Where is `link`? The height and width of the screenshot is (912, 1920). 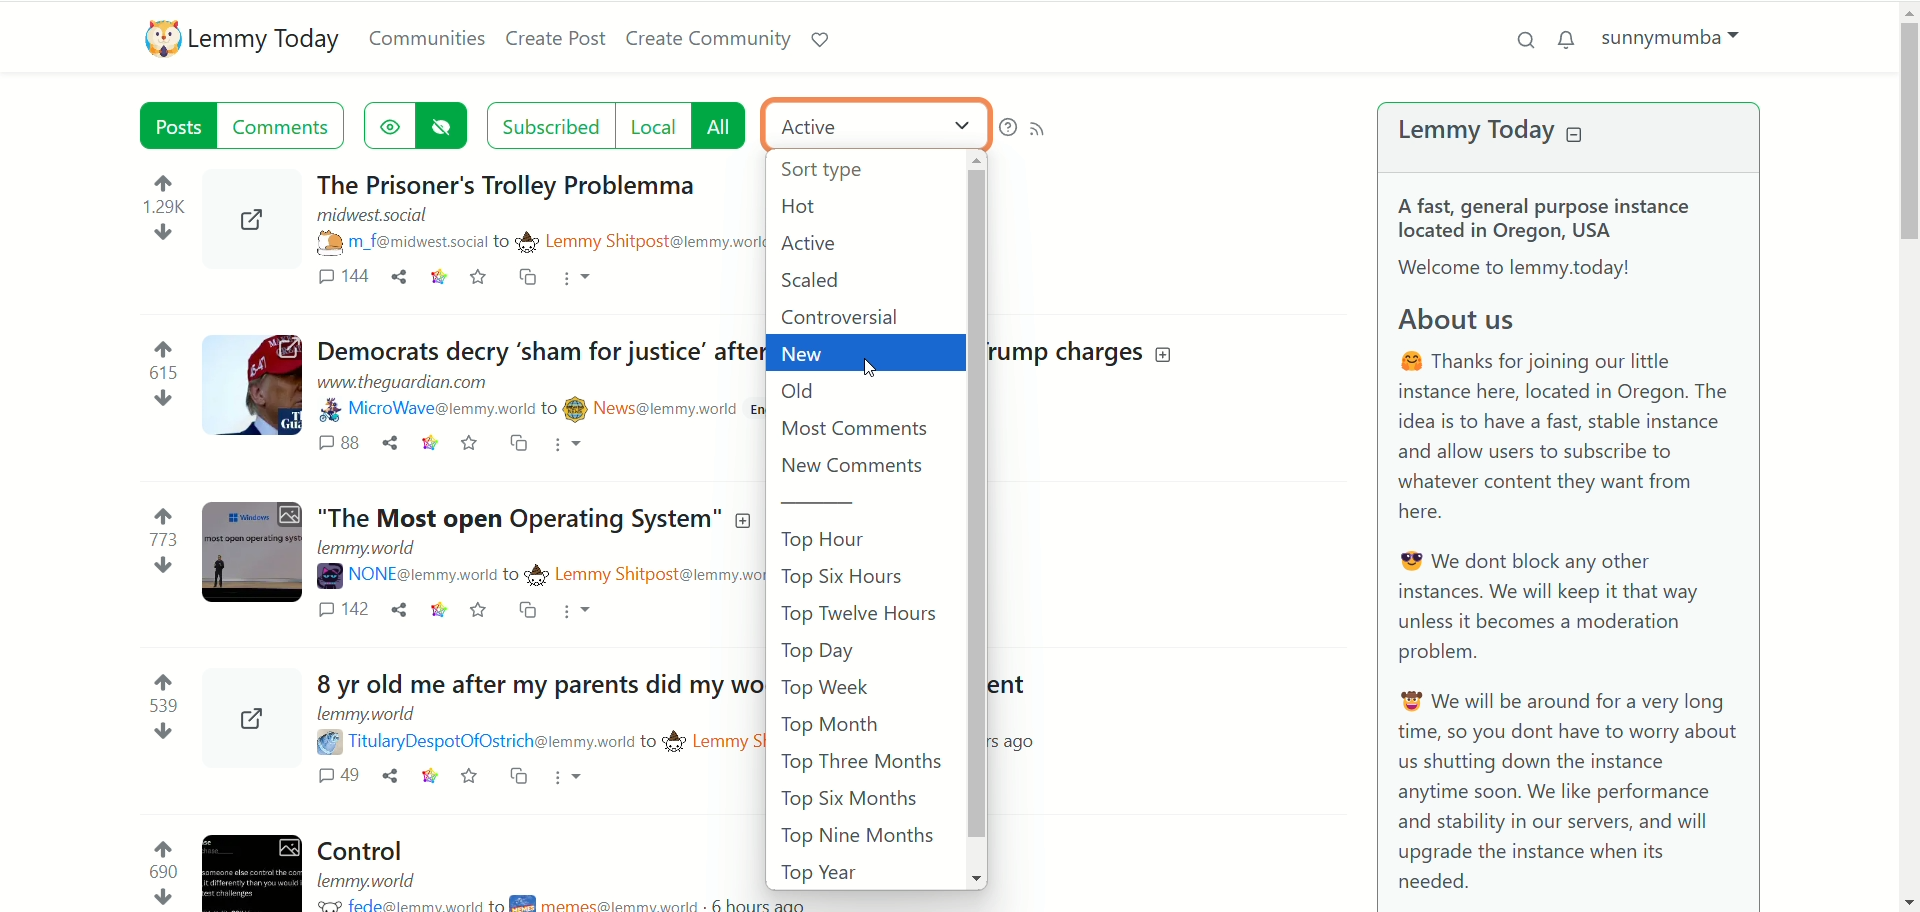
link is located at coordinates (437, 276).